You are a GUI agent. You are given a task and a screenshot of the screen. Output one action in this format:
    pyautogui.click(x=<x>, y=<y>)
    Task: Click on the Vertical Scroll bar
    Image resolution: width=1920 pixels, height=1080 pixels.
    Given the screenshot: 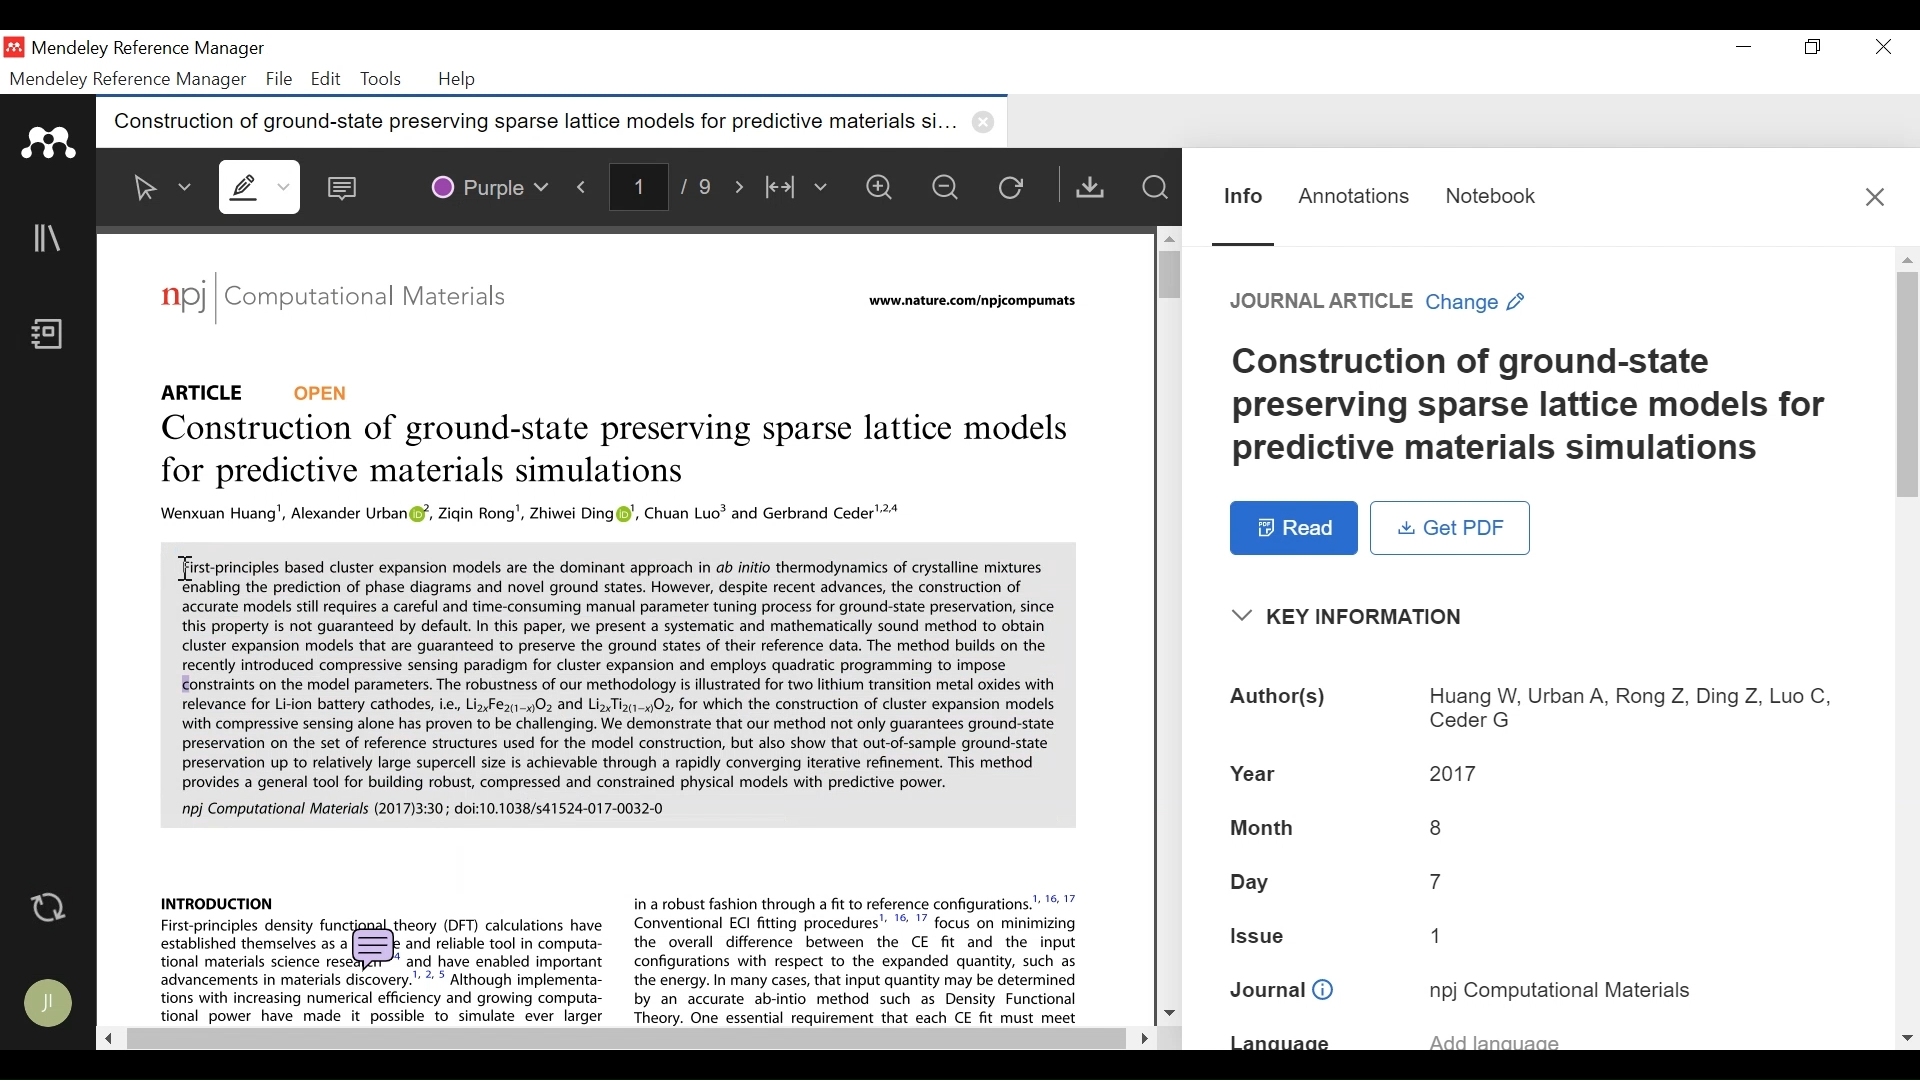 What is the action you would take?
    pyautogui.click(x=1163, y=273)
    